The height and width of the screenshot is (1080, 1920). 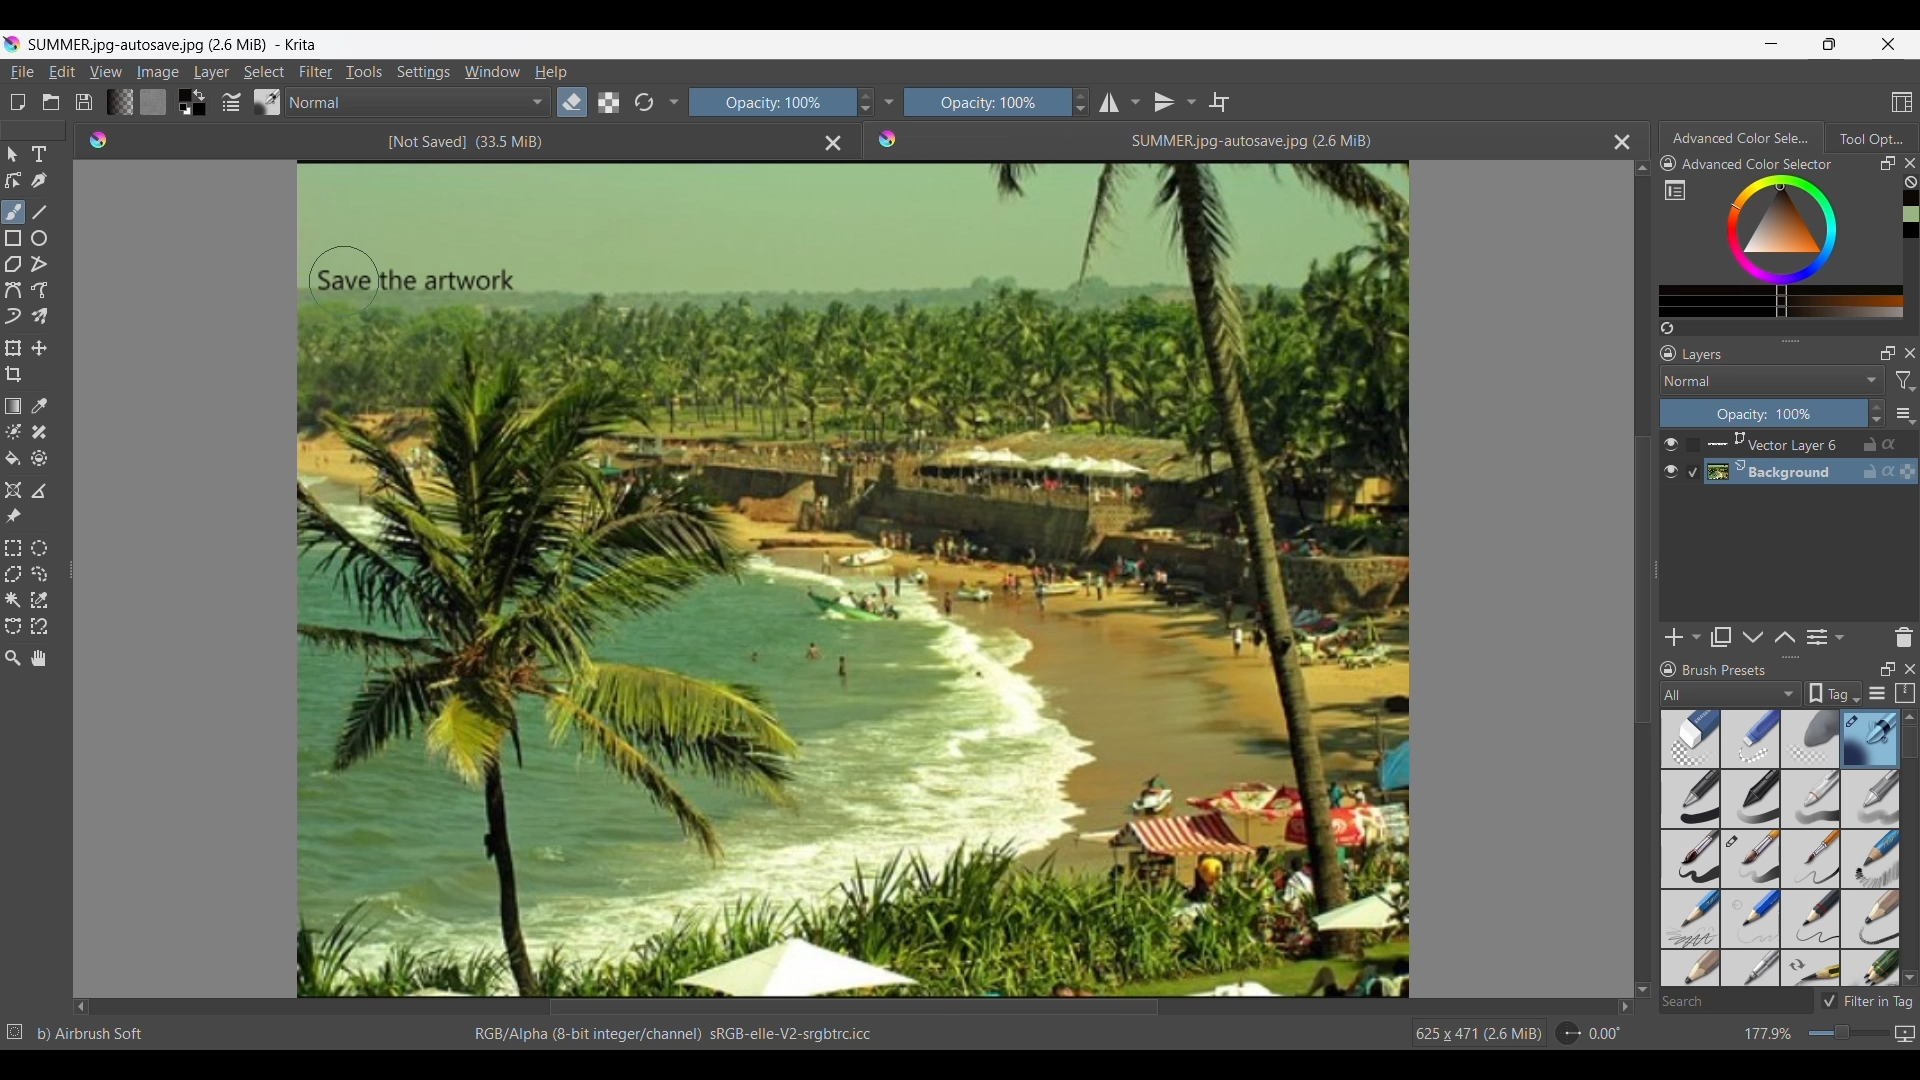 What do you see at coordinates (182, 110) in the screenshot?
I see `Set foreground and background color as white and black respectively` at bounding box center [182, 110].